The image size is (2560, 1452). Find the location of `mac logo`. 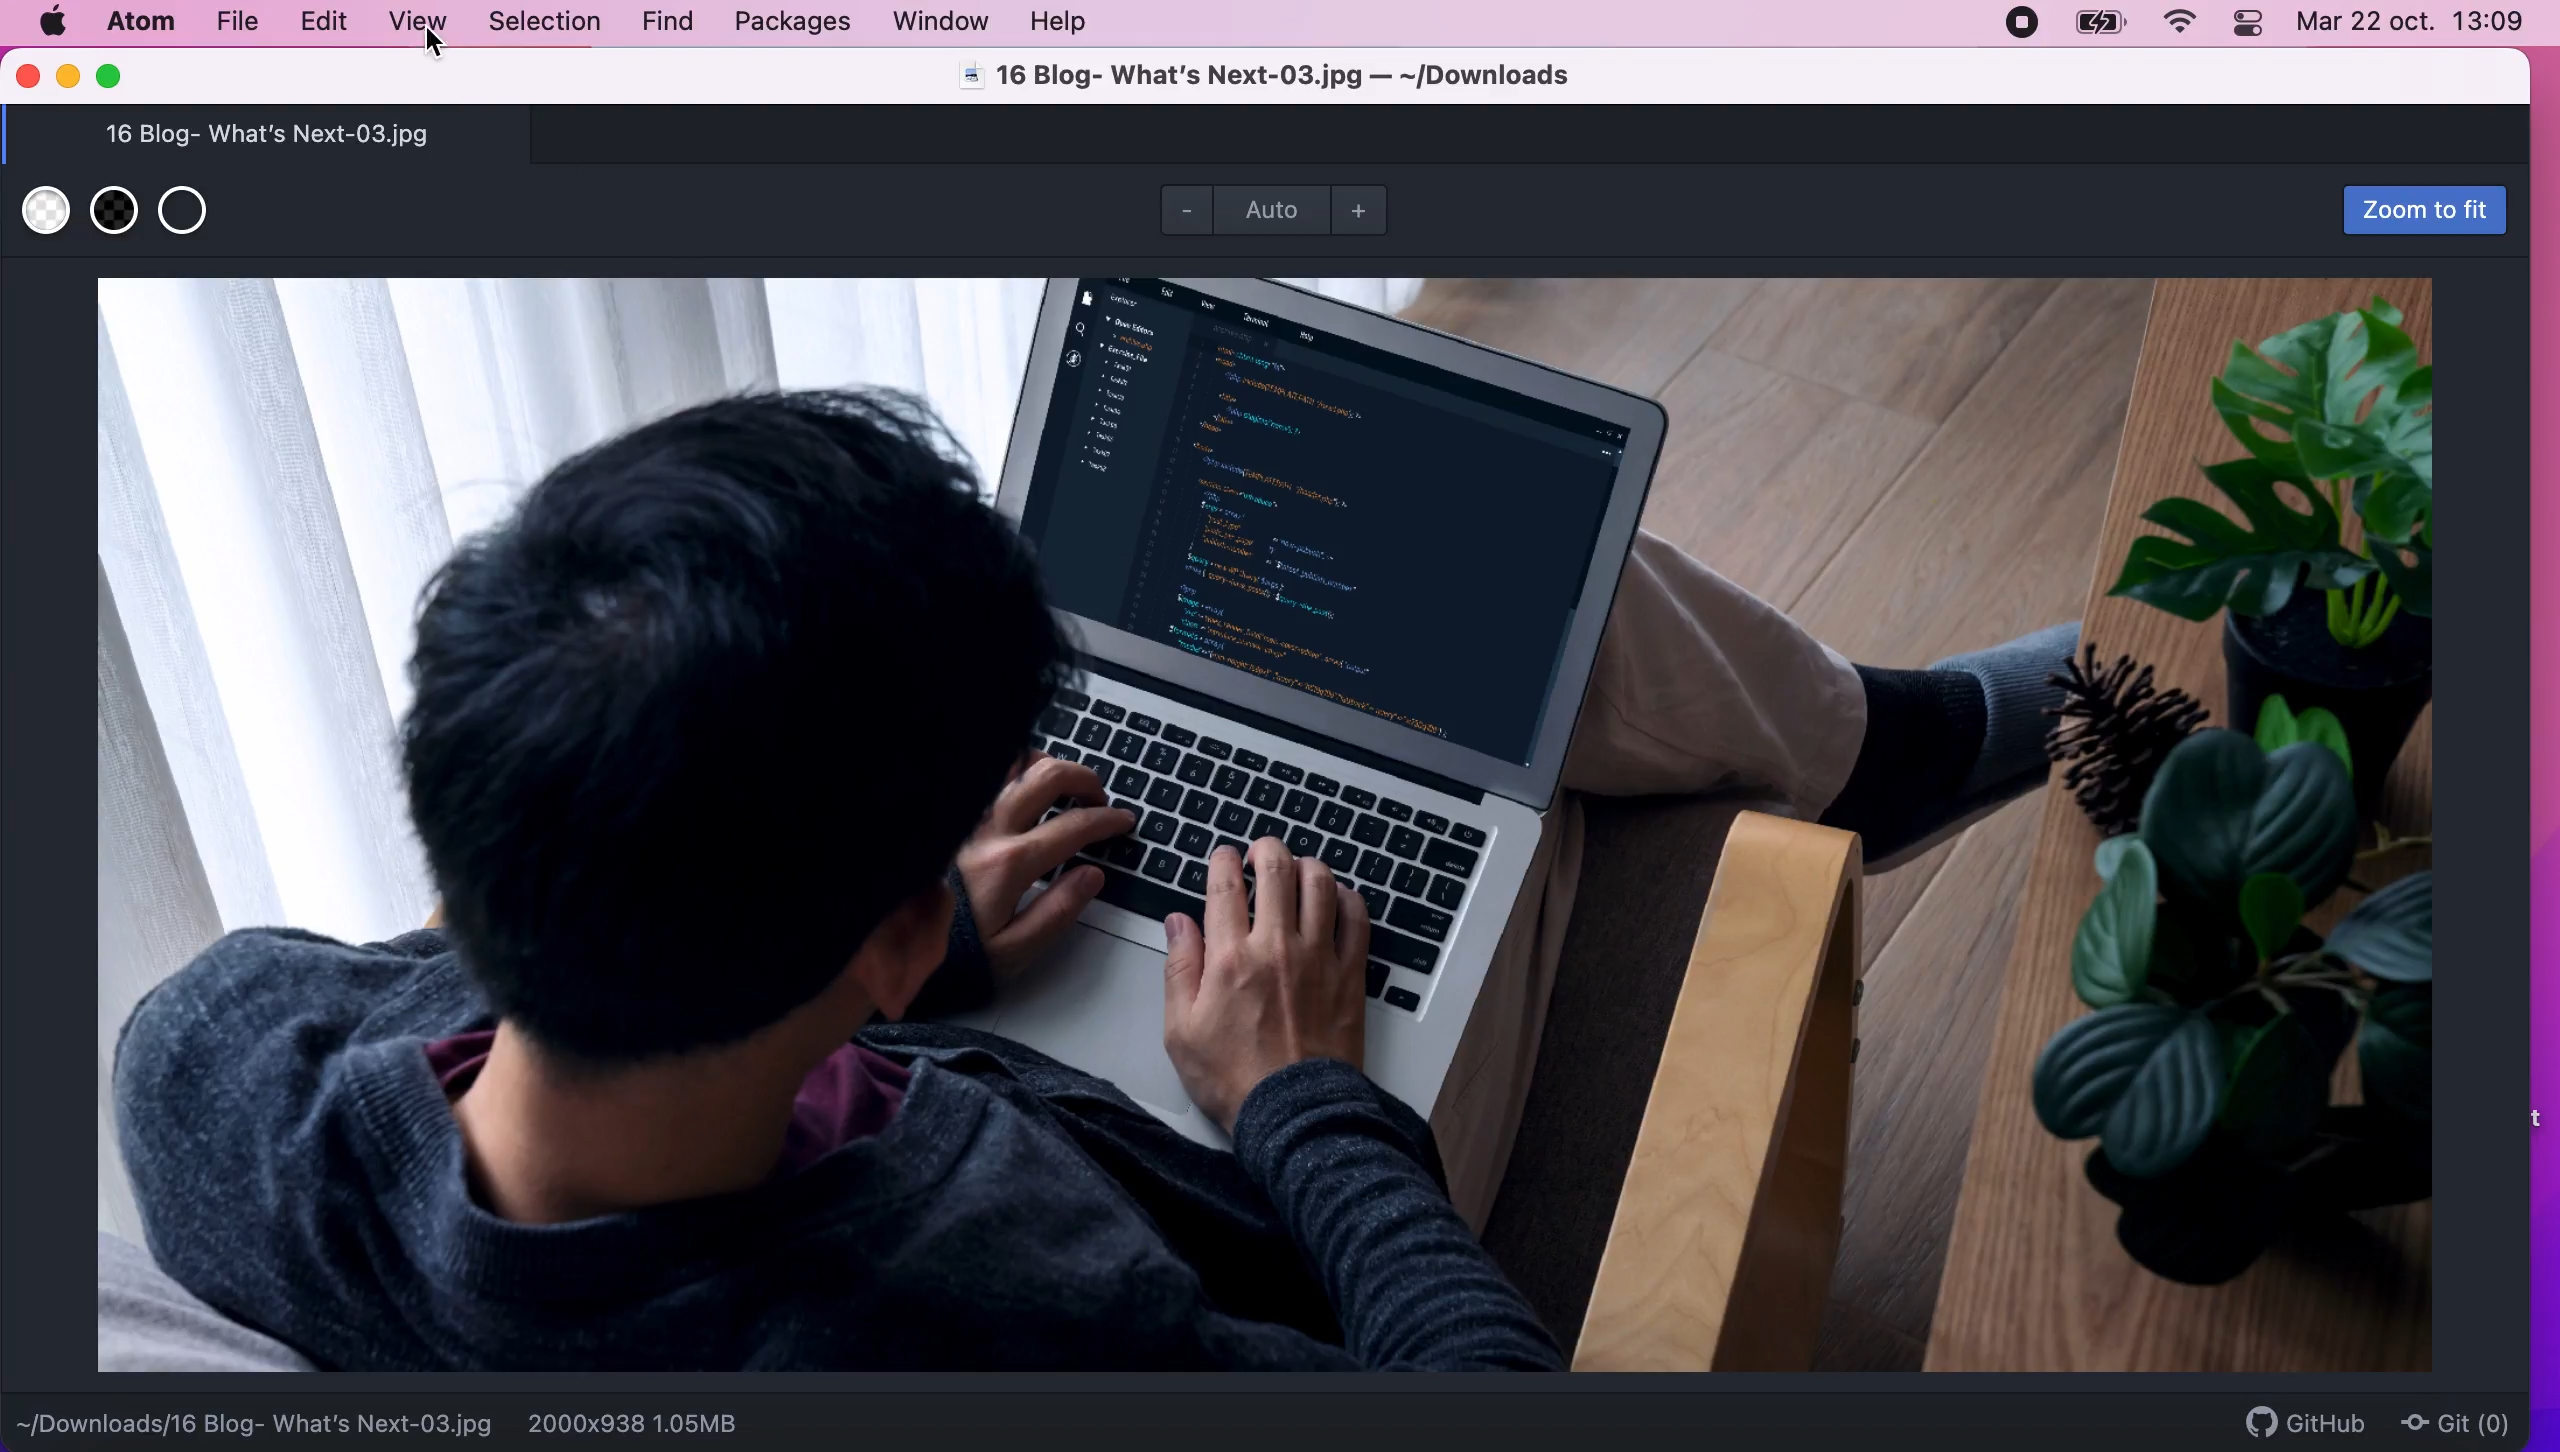

mac logo is located at coordinates (51, 21).